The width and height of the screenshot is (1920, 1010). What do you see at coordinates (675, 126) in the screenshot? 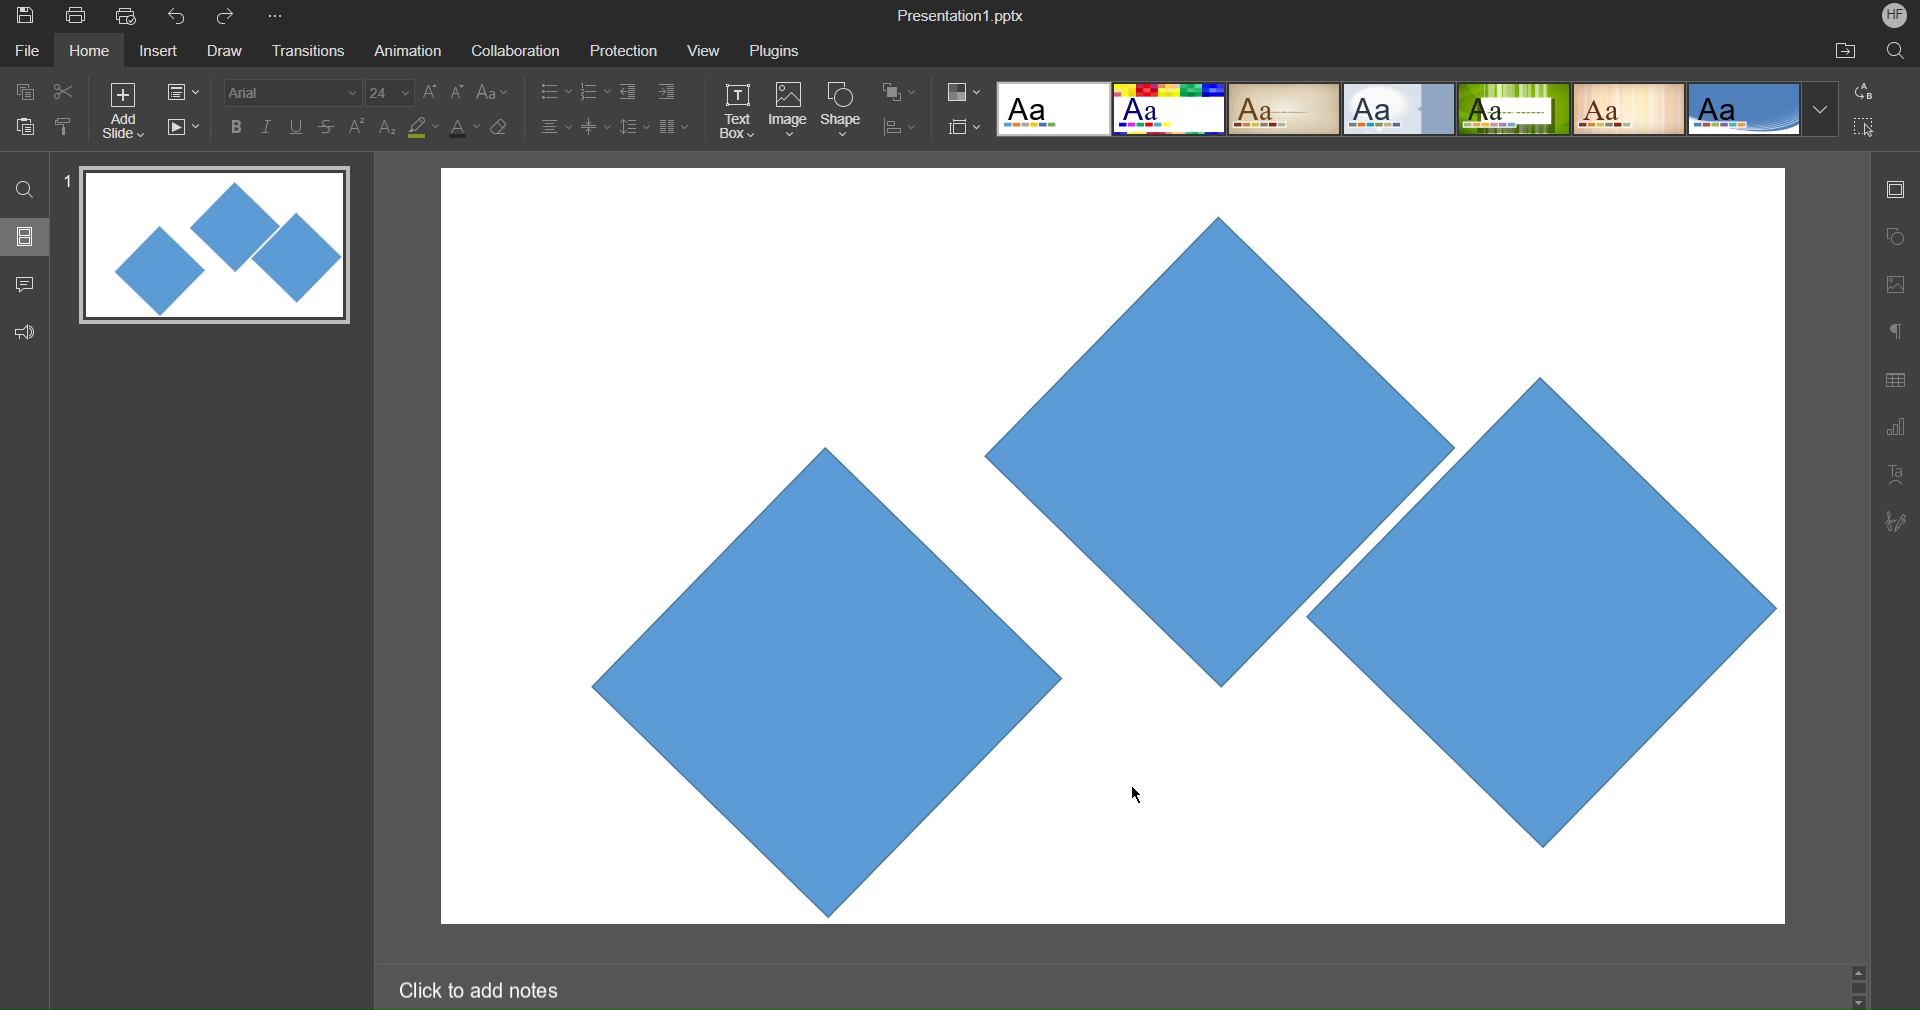
I see `Columns` at bounding box center [675, 126].